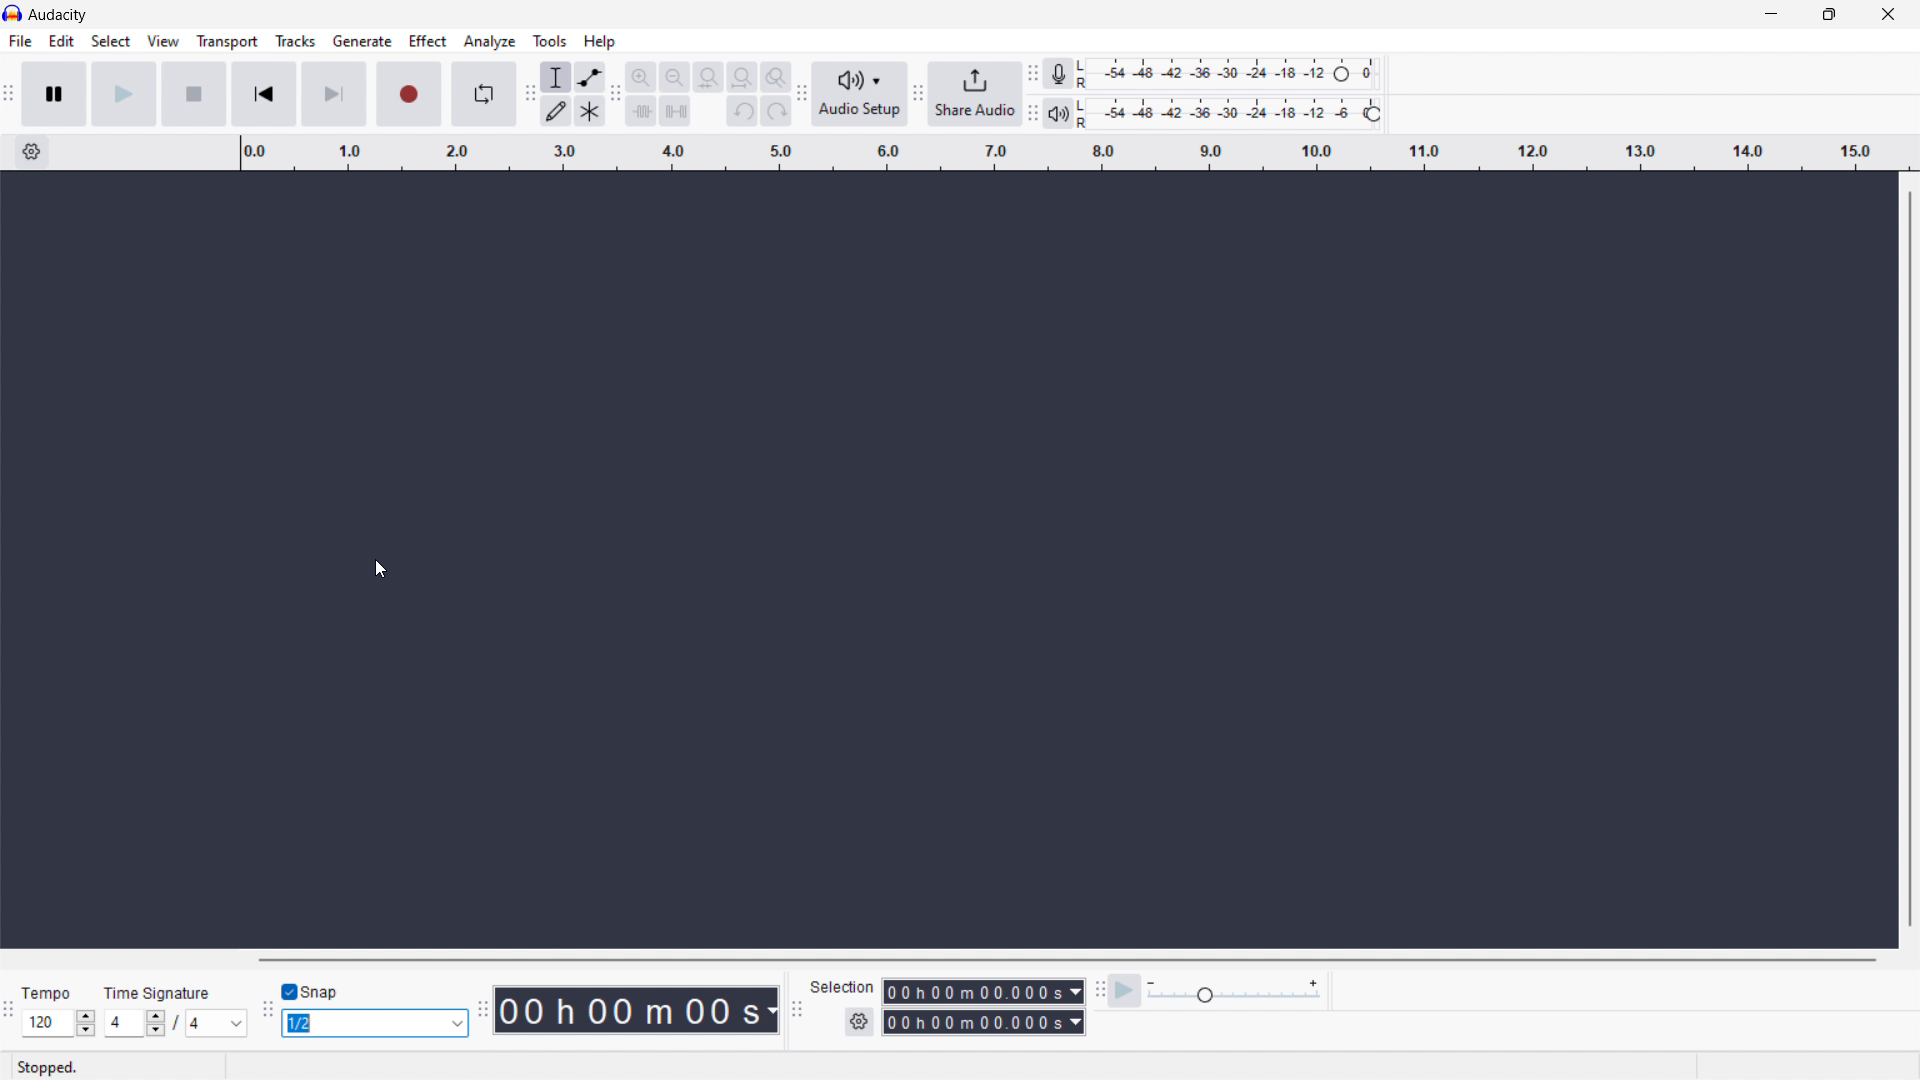 This screenshot has width=1920, height=1080. What do you see at coordinates (1232, 113) in the screenshot?
I see `playback meter` at bounding box center [1232, 113].